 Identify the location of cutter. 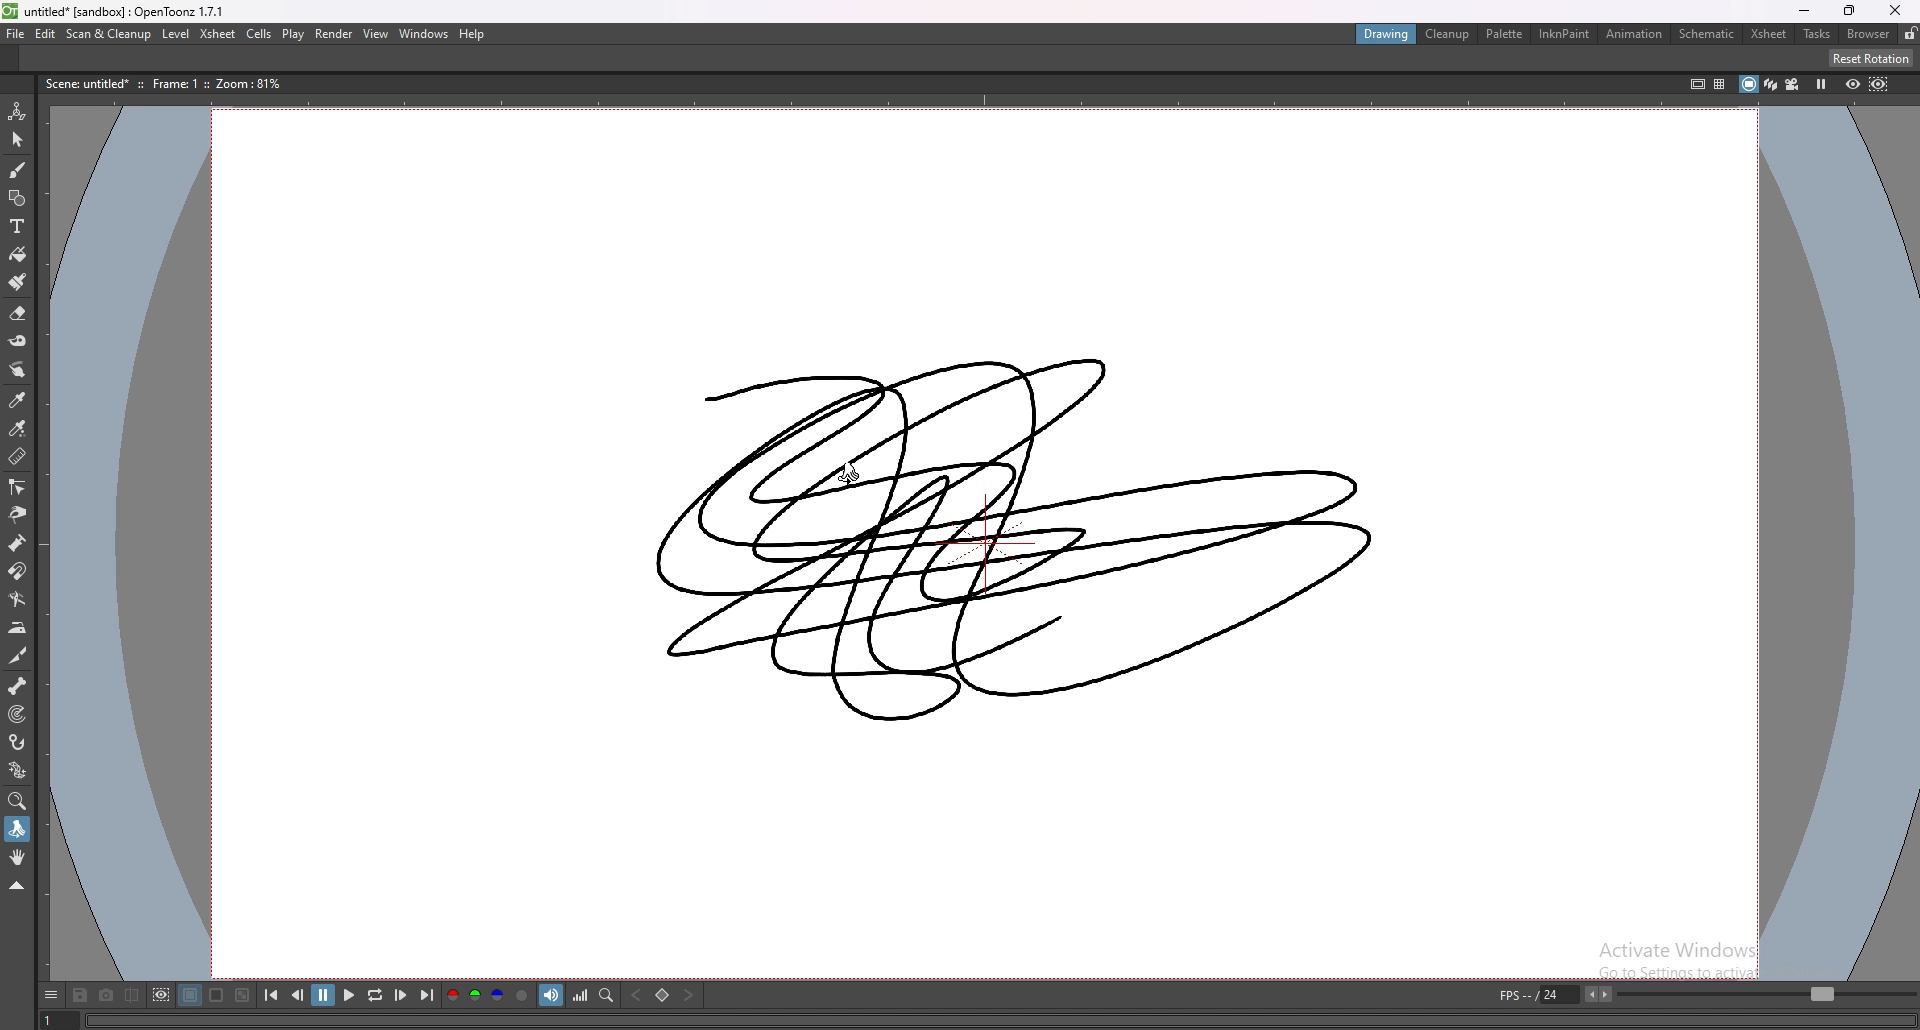
(17, 656).